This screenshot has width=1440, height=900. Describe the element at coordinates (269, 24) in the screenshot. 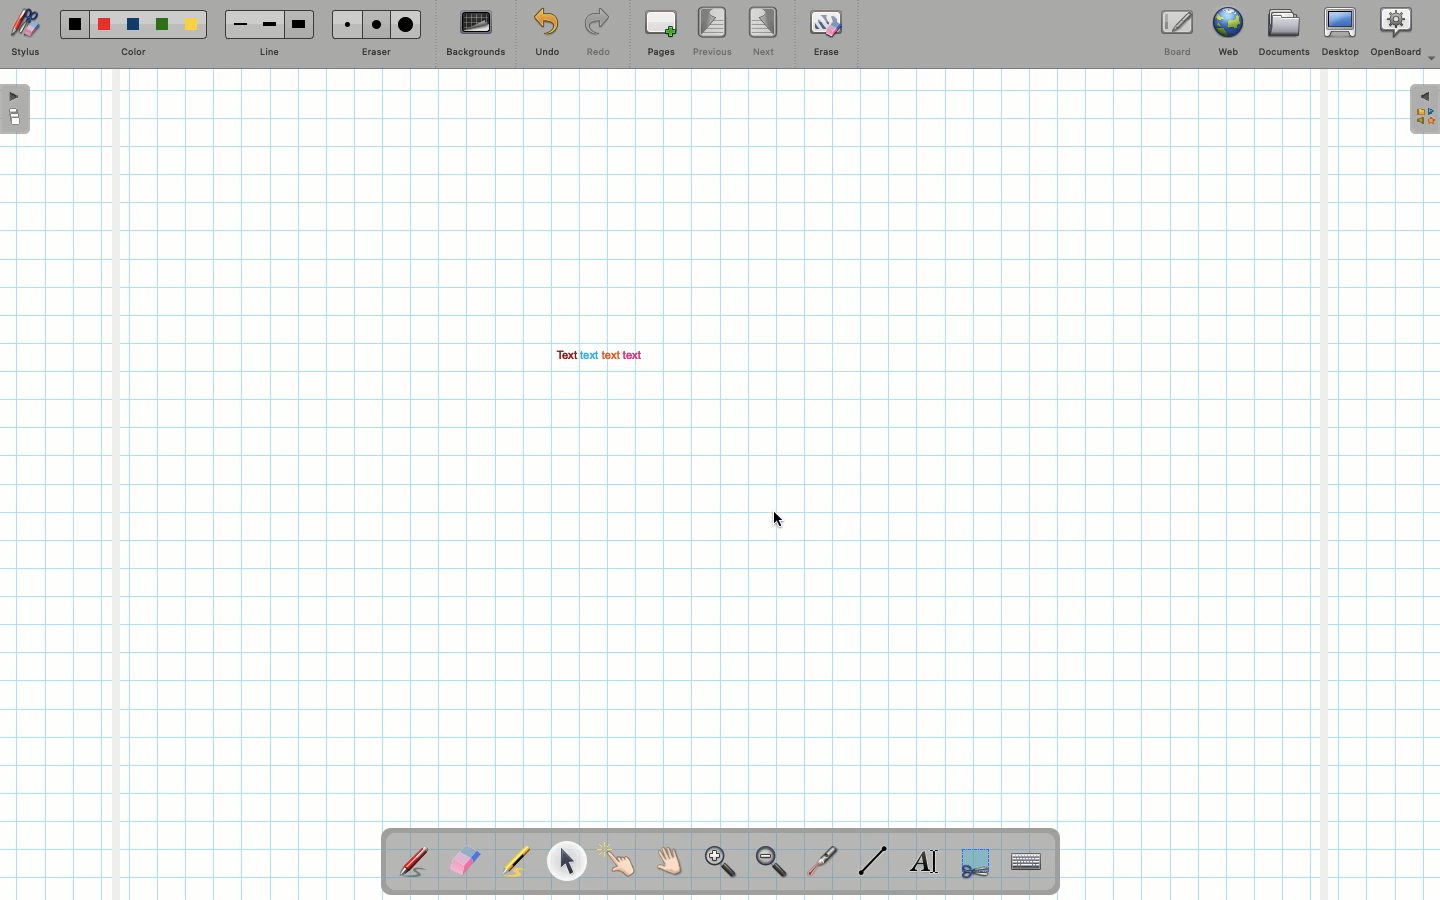

I see `Medium line` at that location.